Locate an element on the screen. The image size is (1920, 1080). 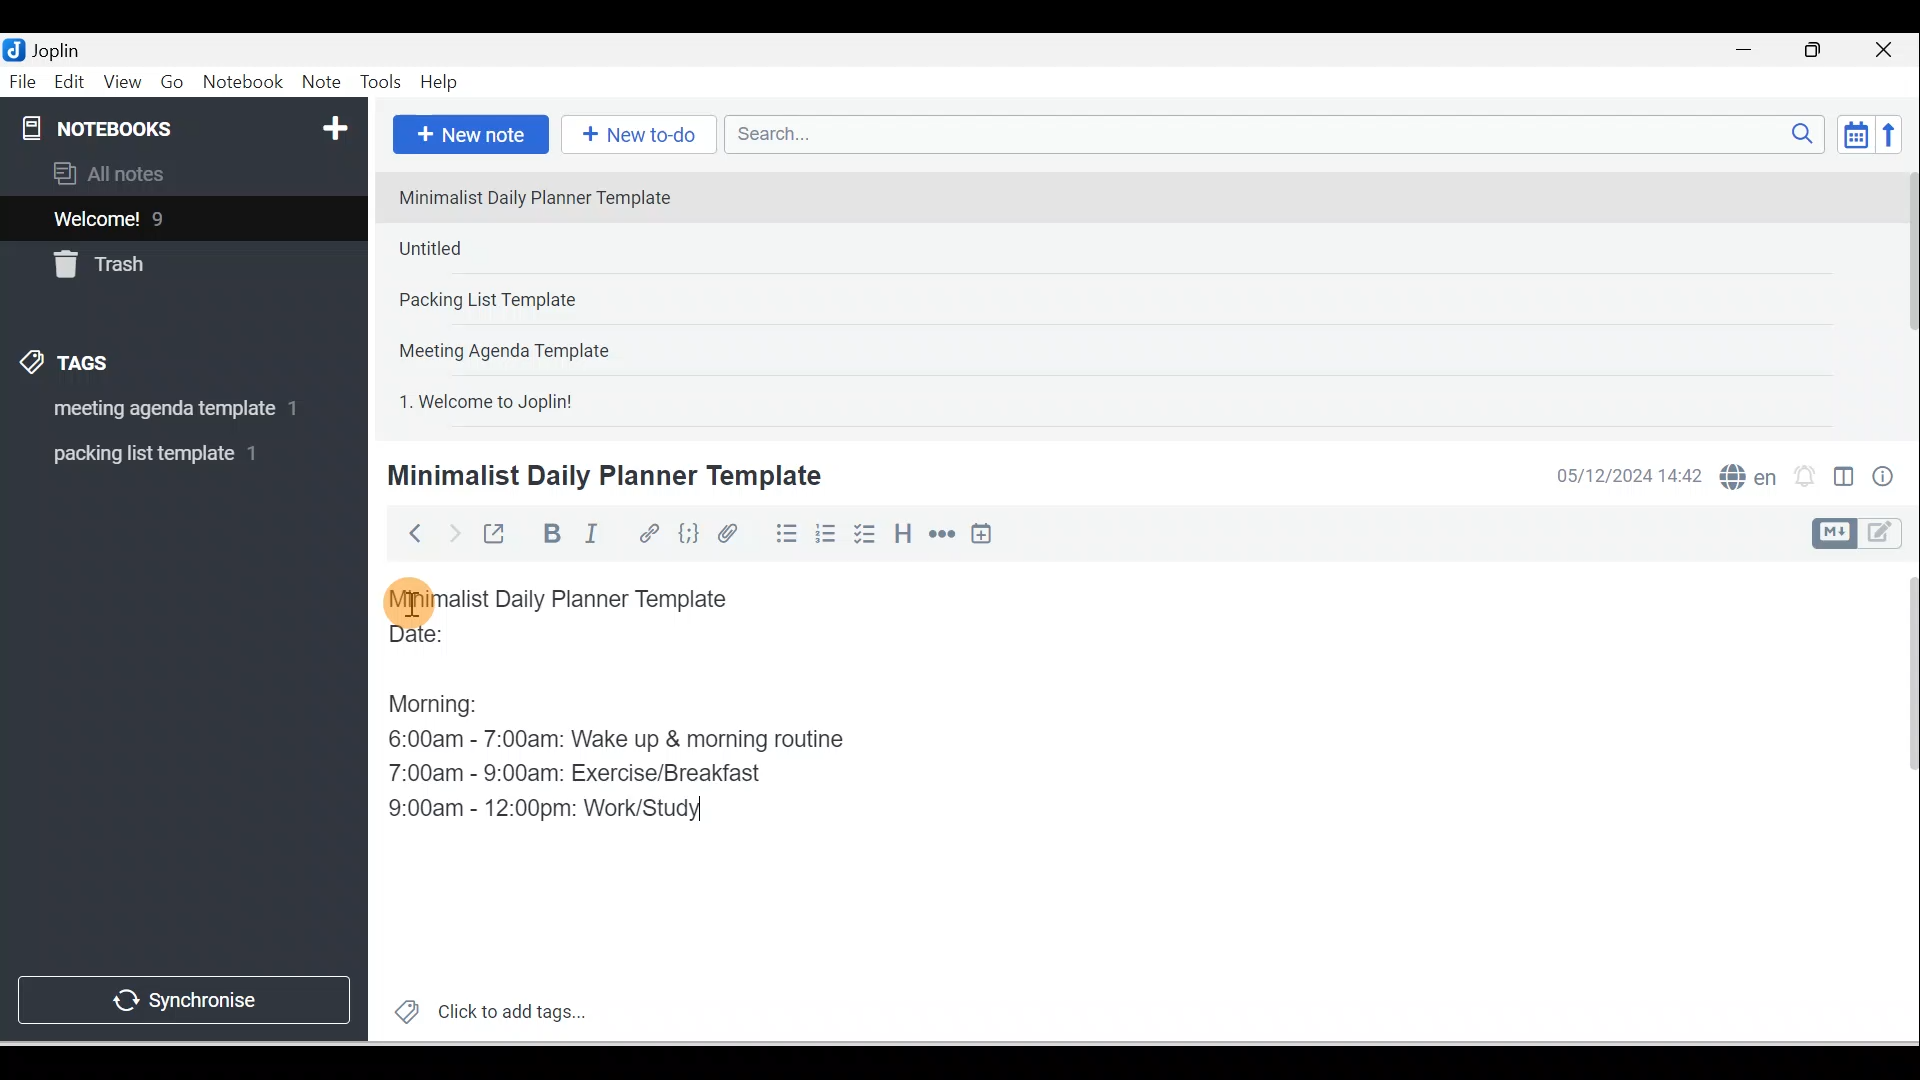
Toggle editor layout is located at coordinates (1864, 534).